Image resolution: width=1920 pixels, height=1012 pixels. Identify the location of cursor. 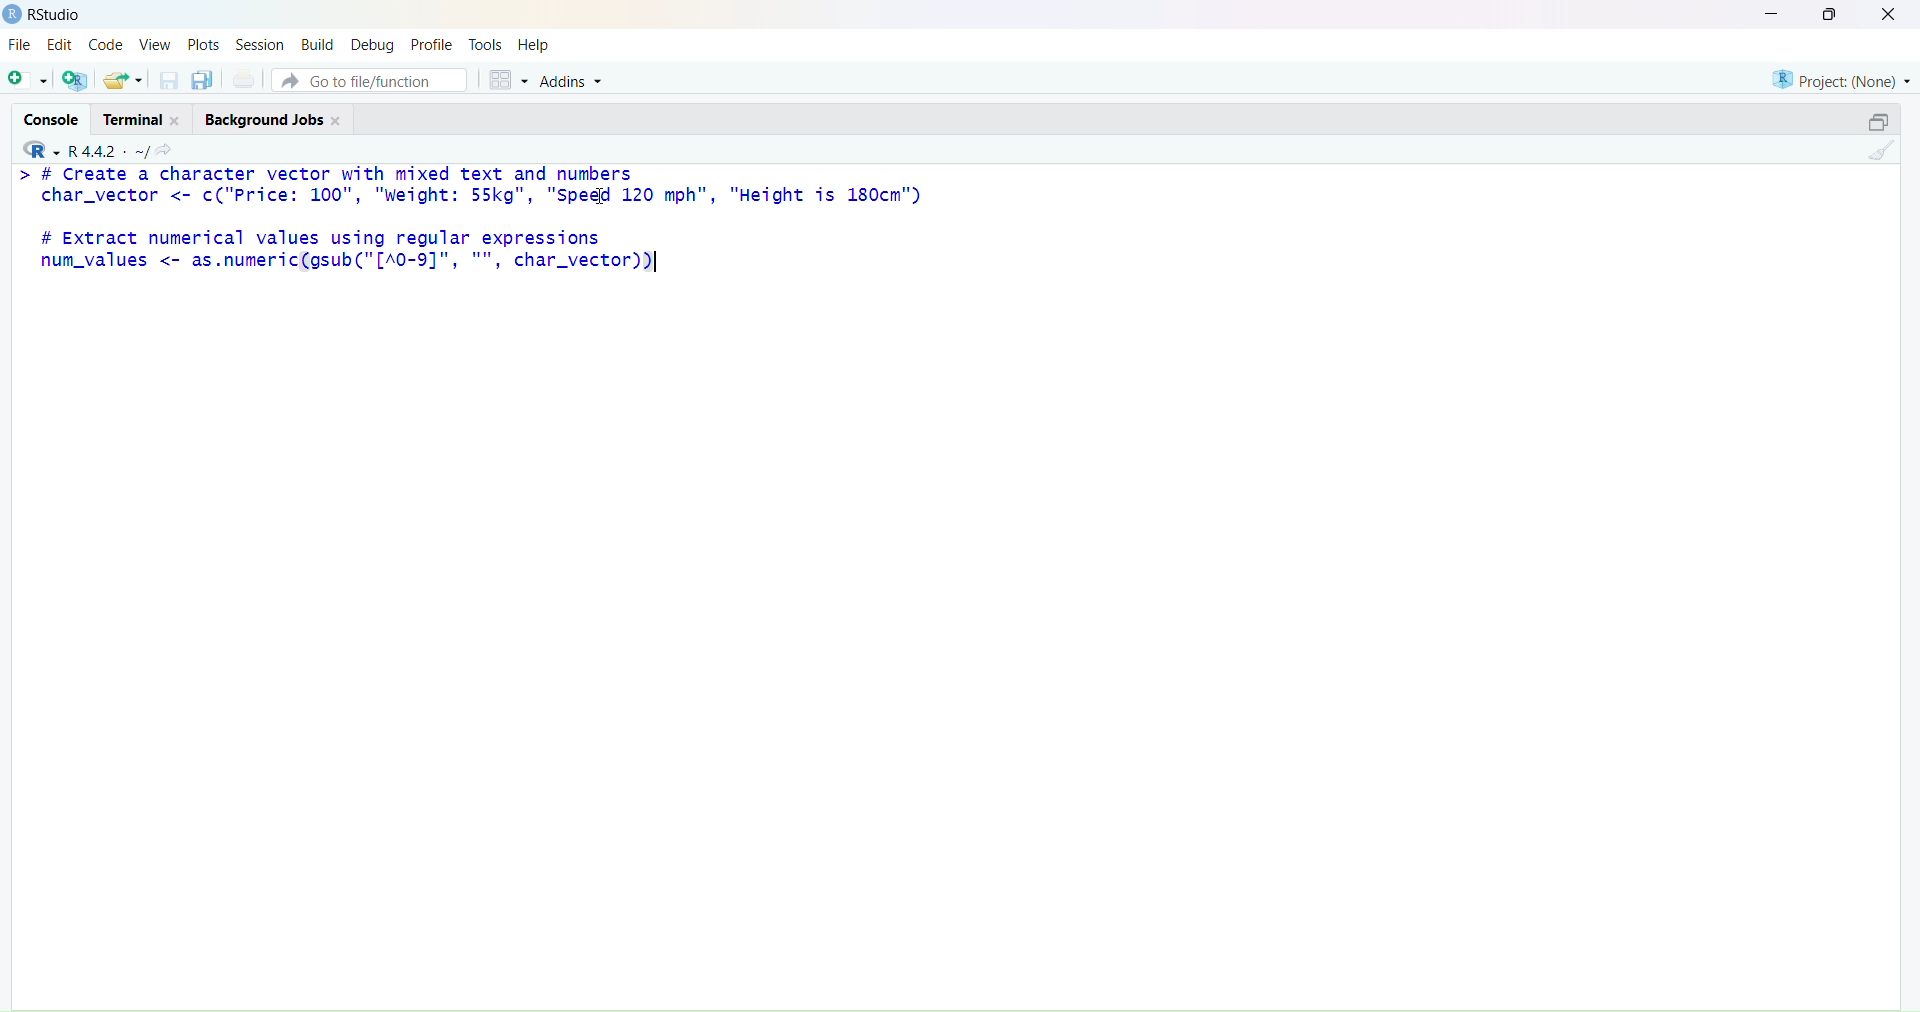
(603, 195).